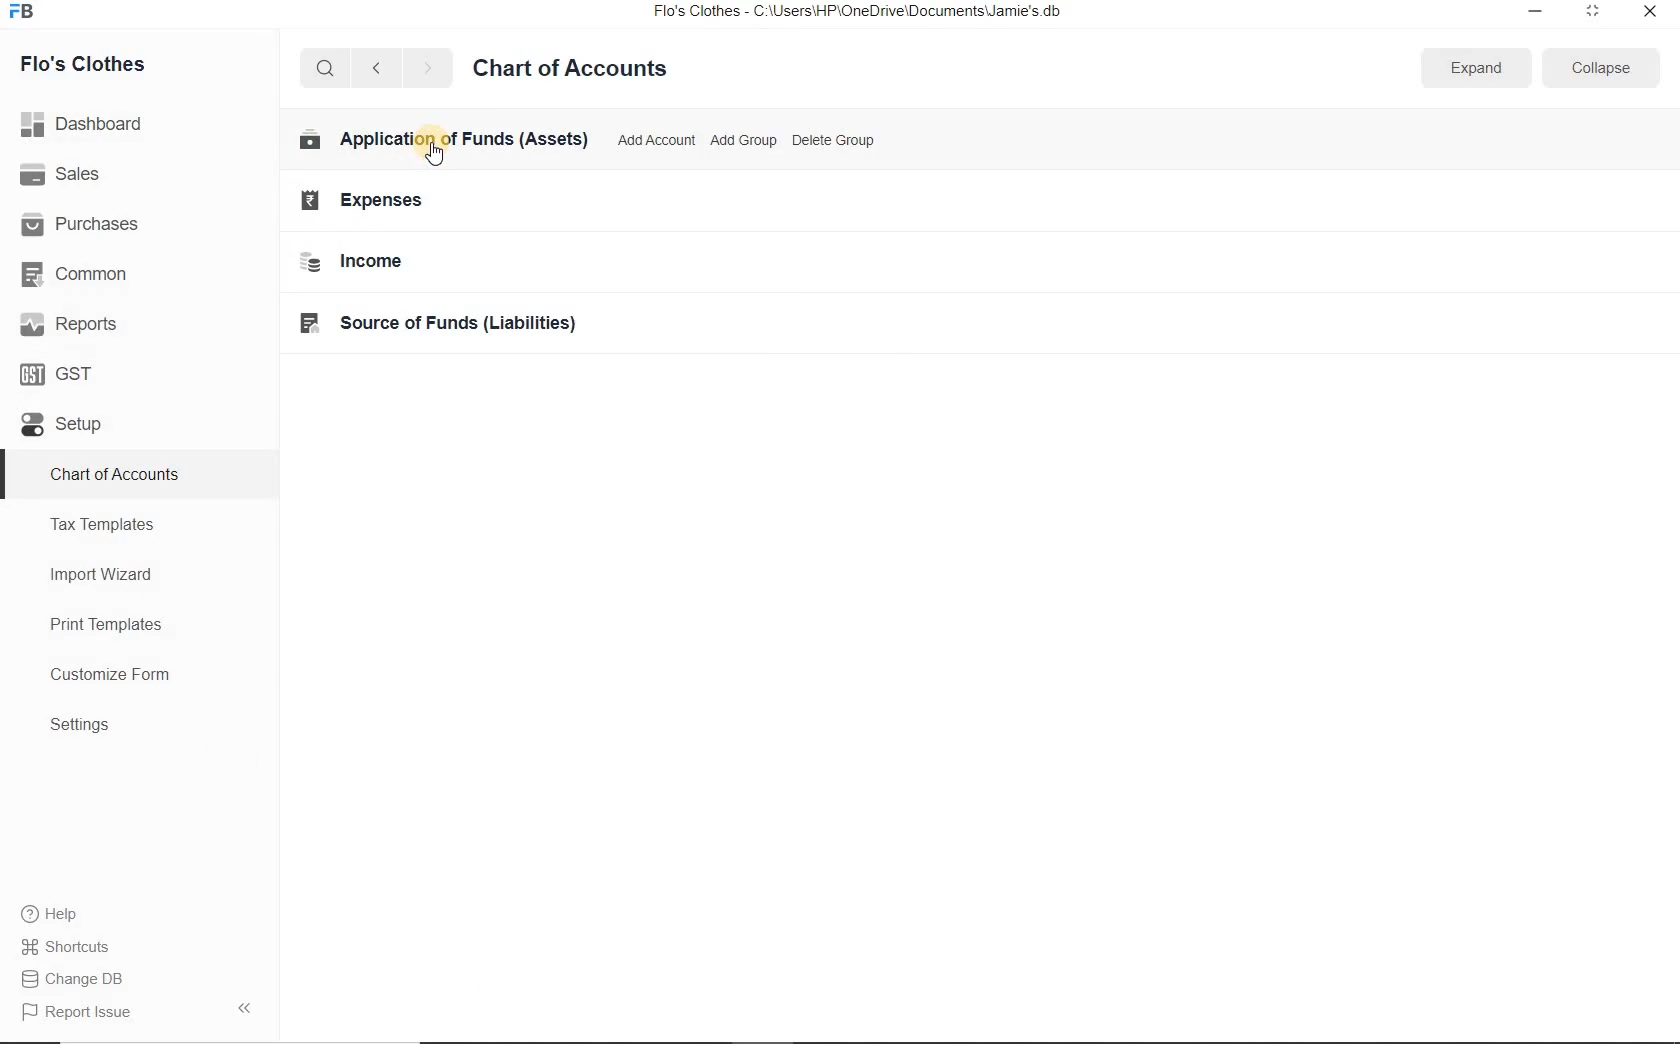 This screenshot has width=1680, height=1044. I want to click on Shortcuts, so click(66, 943).